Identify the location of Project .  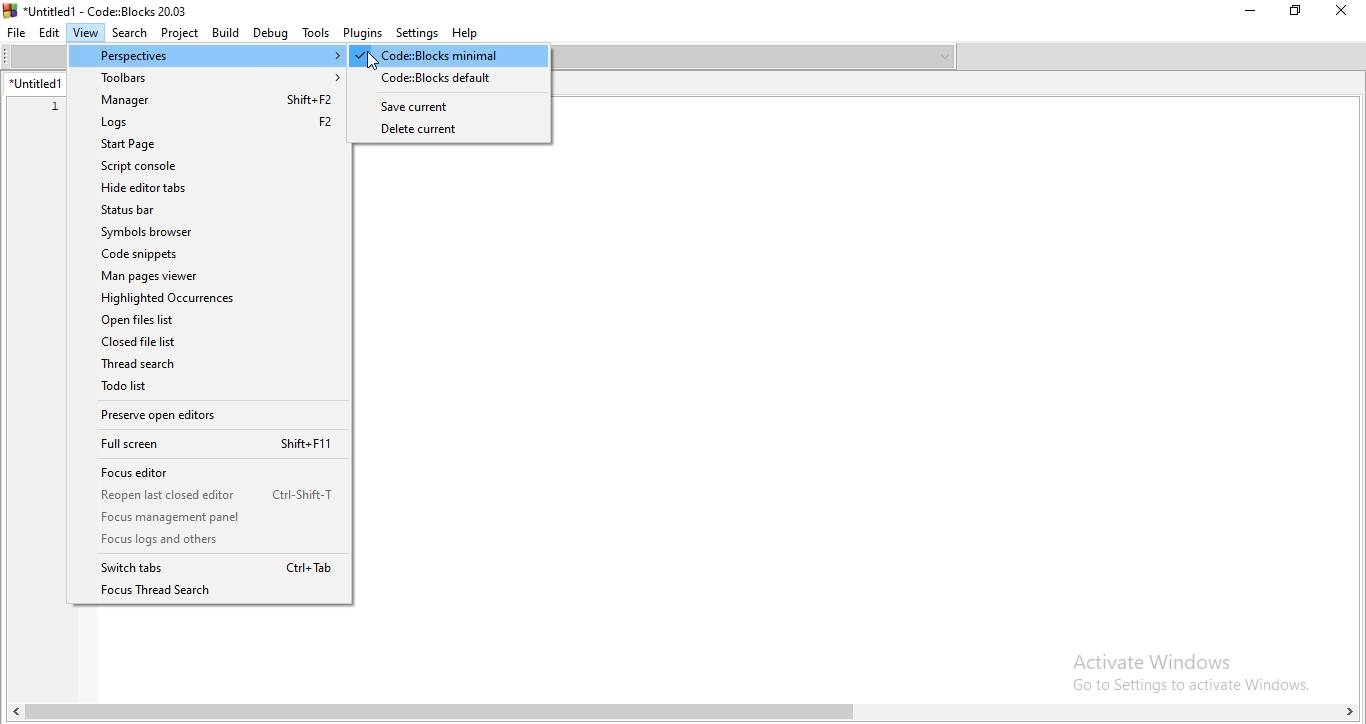
(180, 33).